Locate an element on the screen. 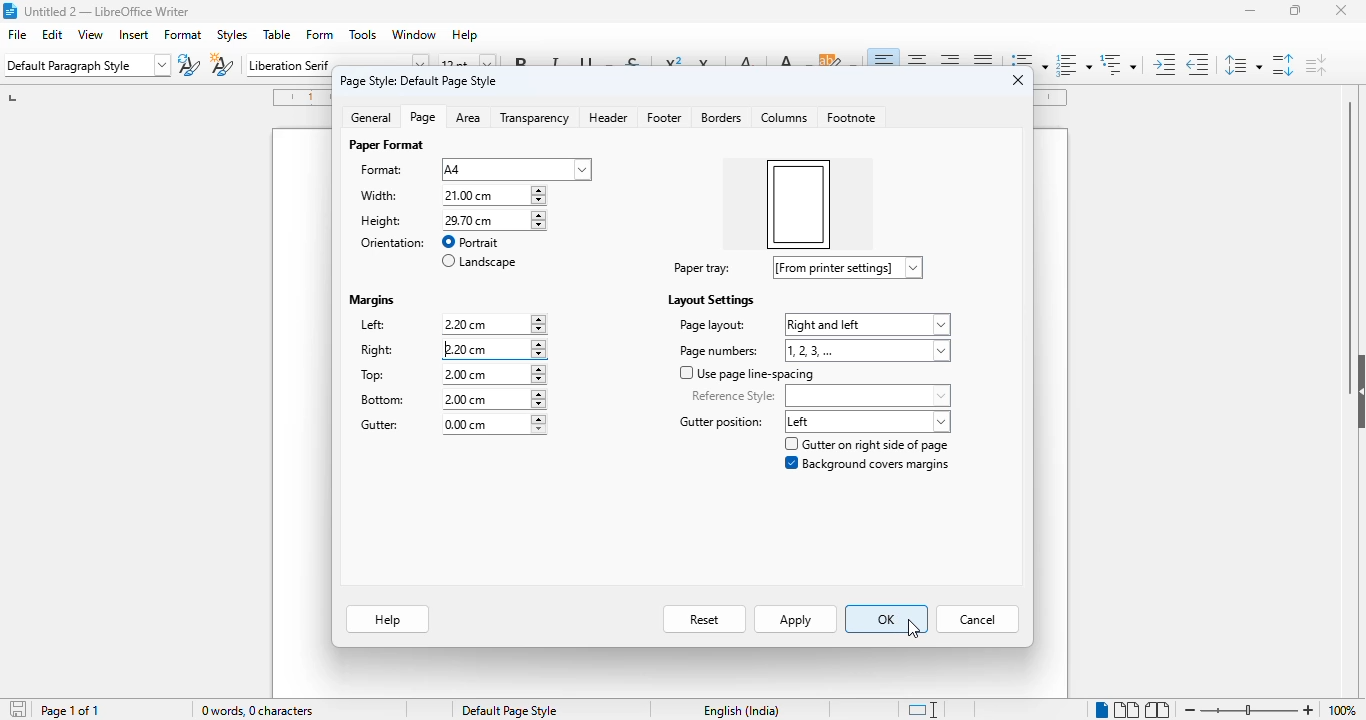  view is located at coordinates (90, 34).